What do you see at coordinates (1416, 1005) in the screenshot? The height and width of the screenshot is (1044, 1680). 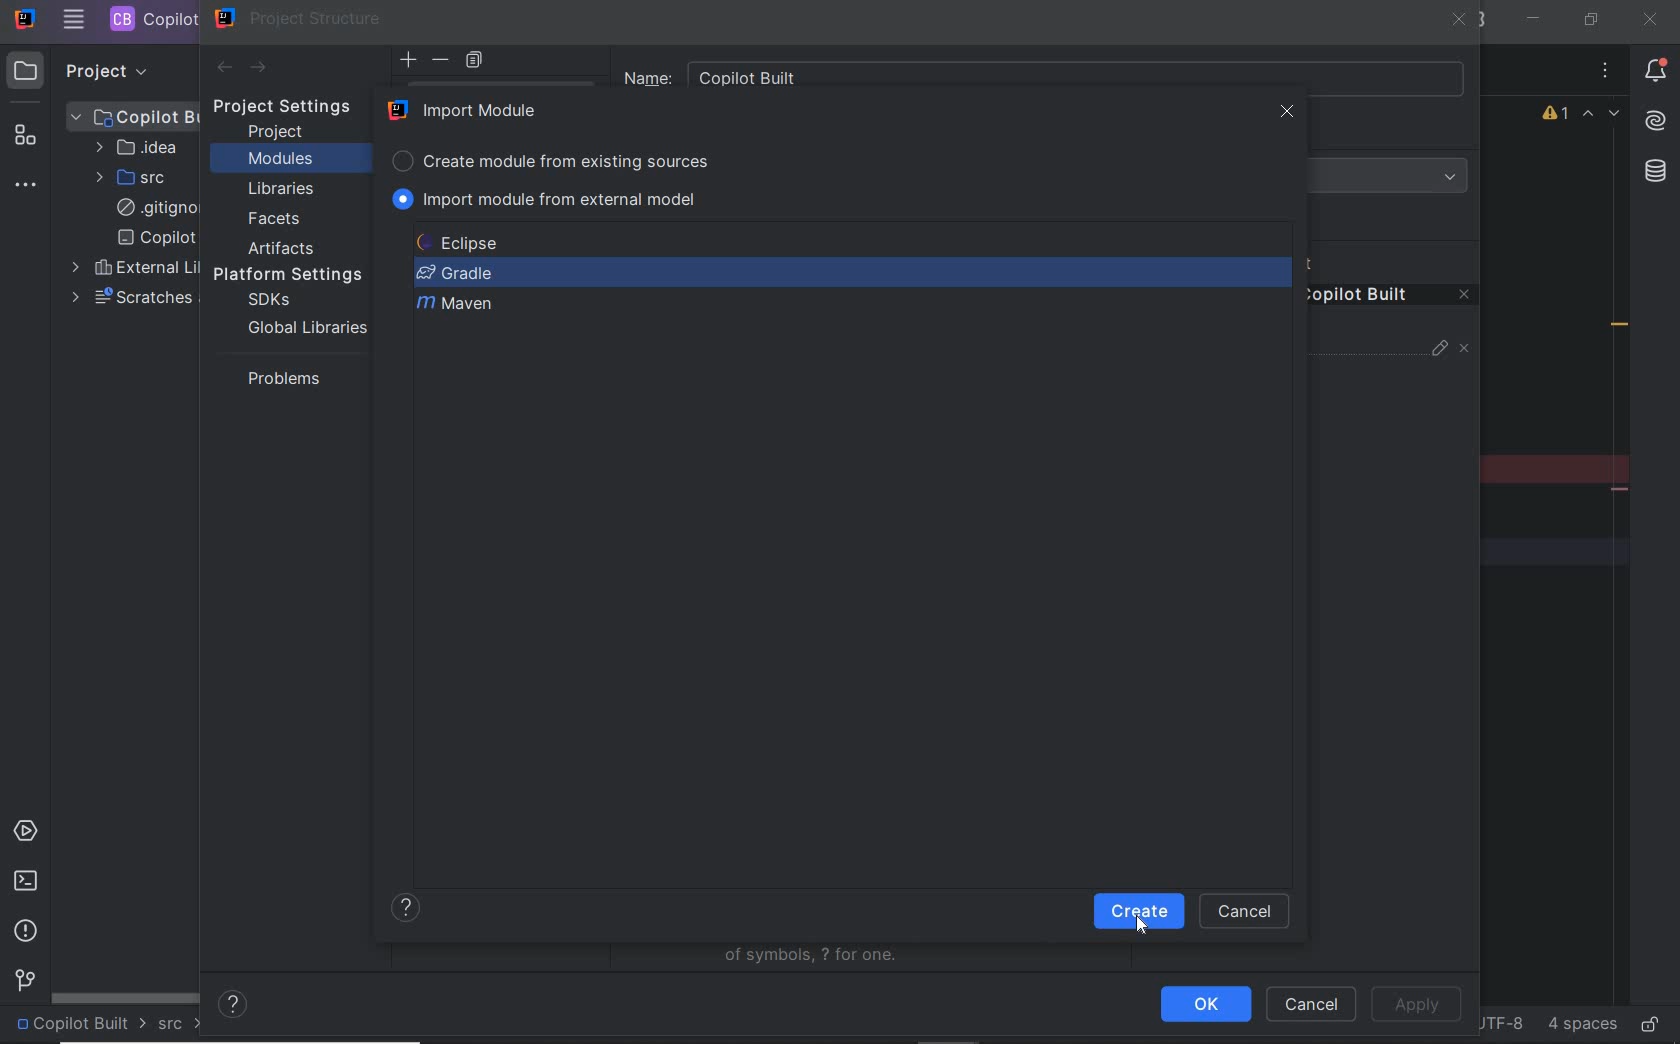 I see `apply` at bounding box center [1416, 1005].